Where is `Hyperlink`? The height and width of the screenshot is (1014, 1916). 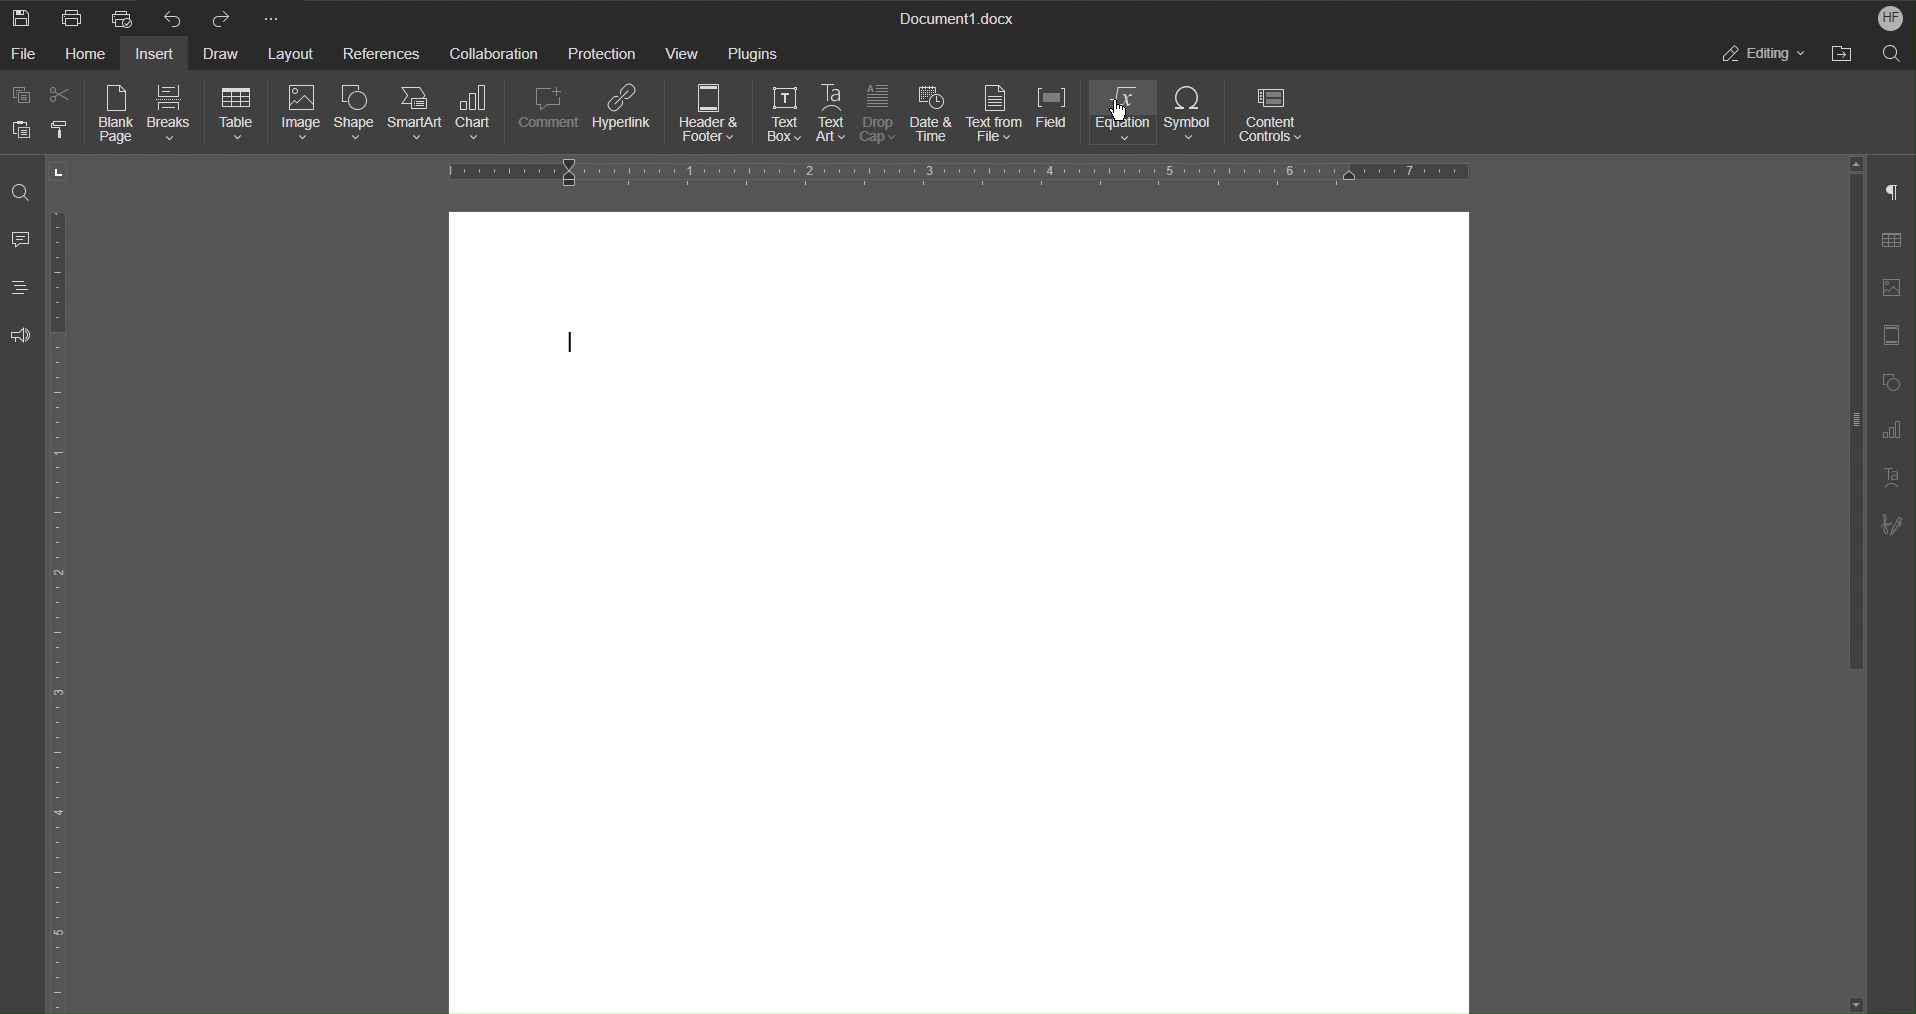
Hyperlink is located at coordinates (627, 115).